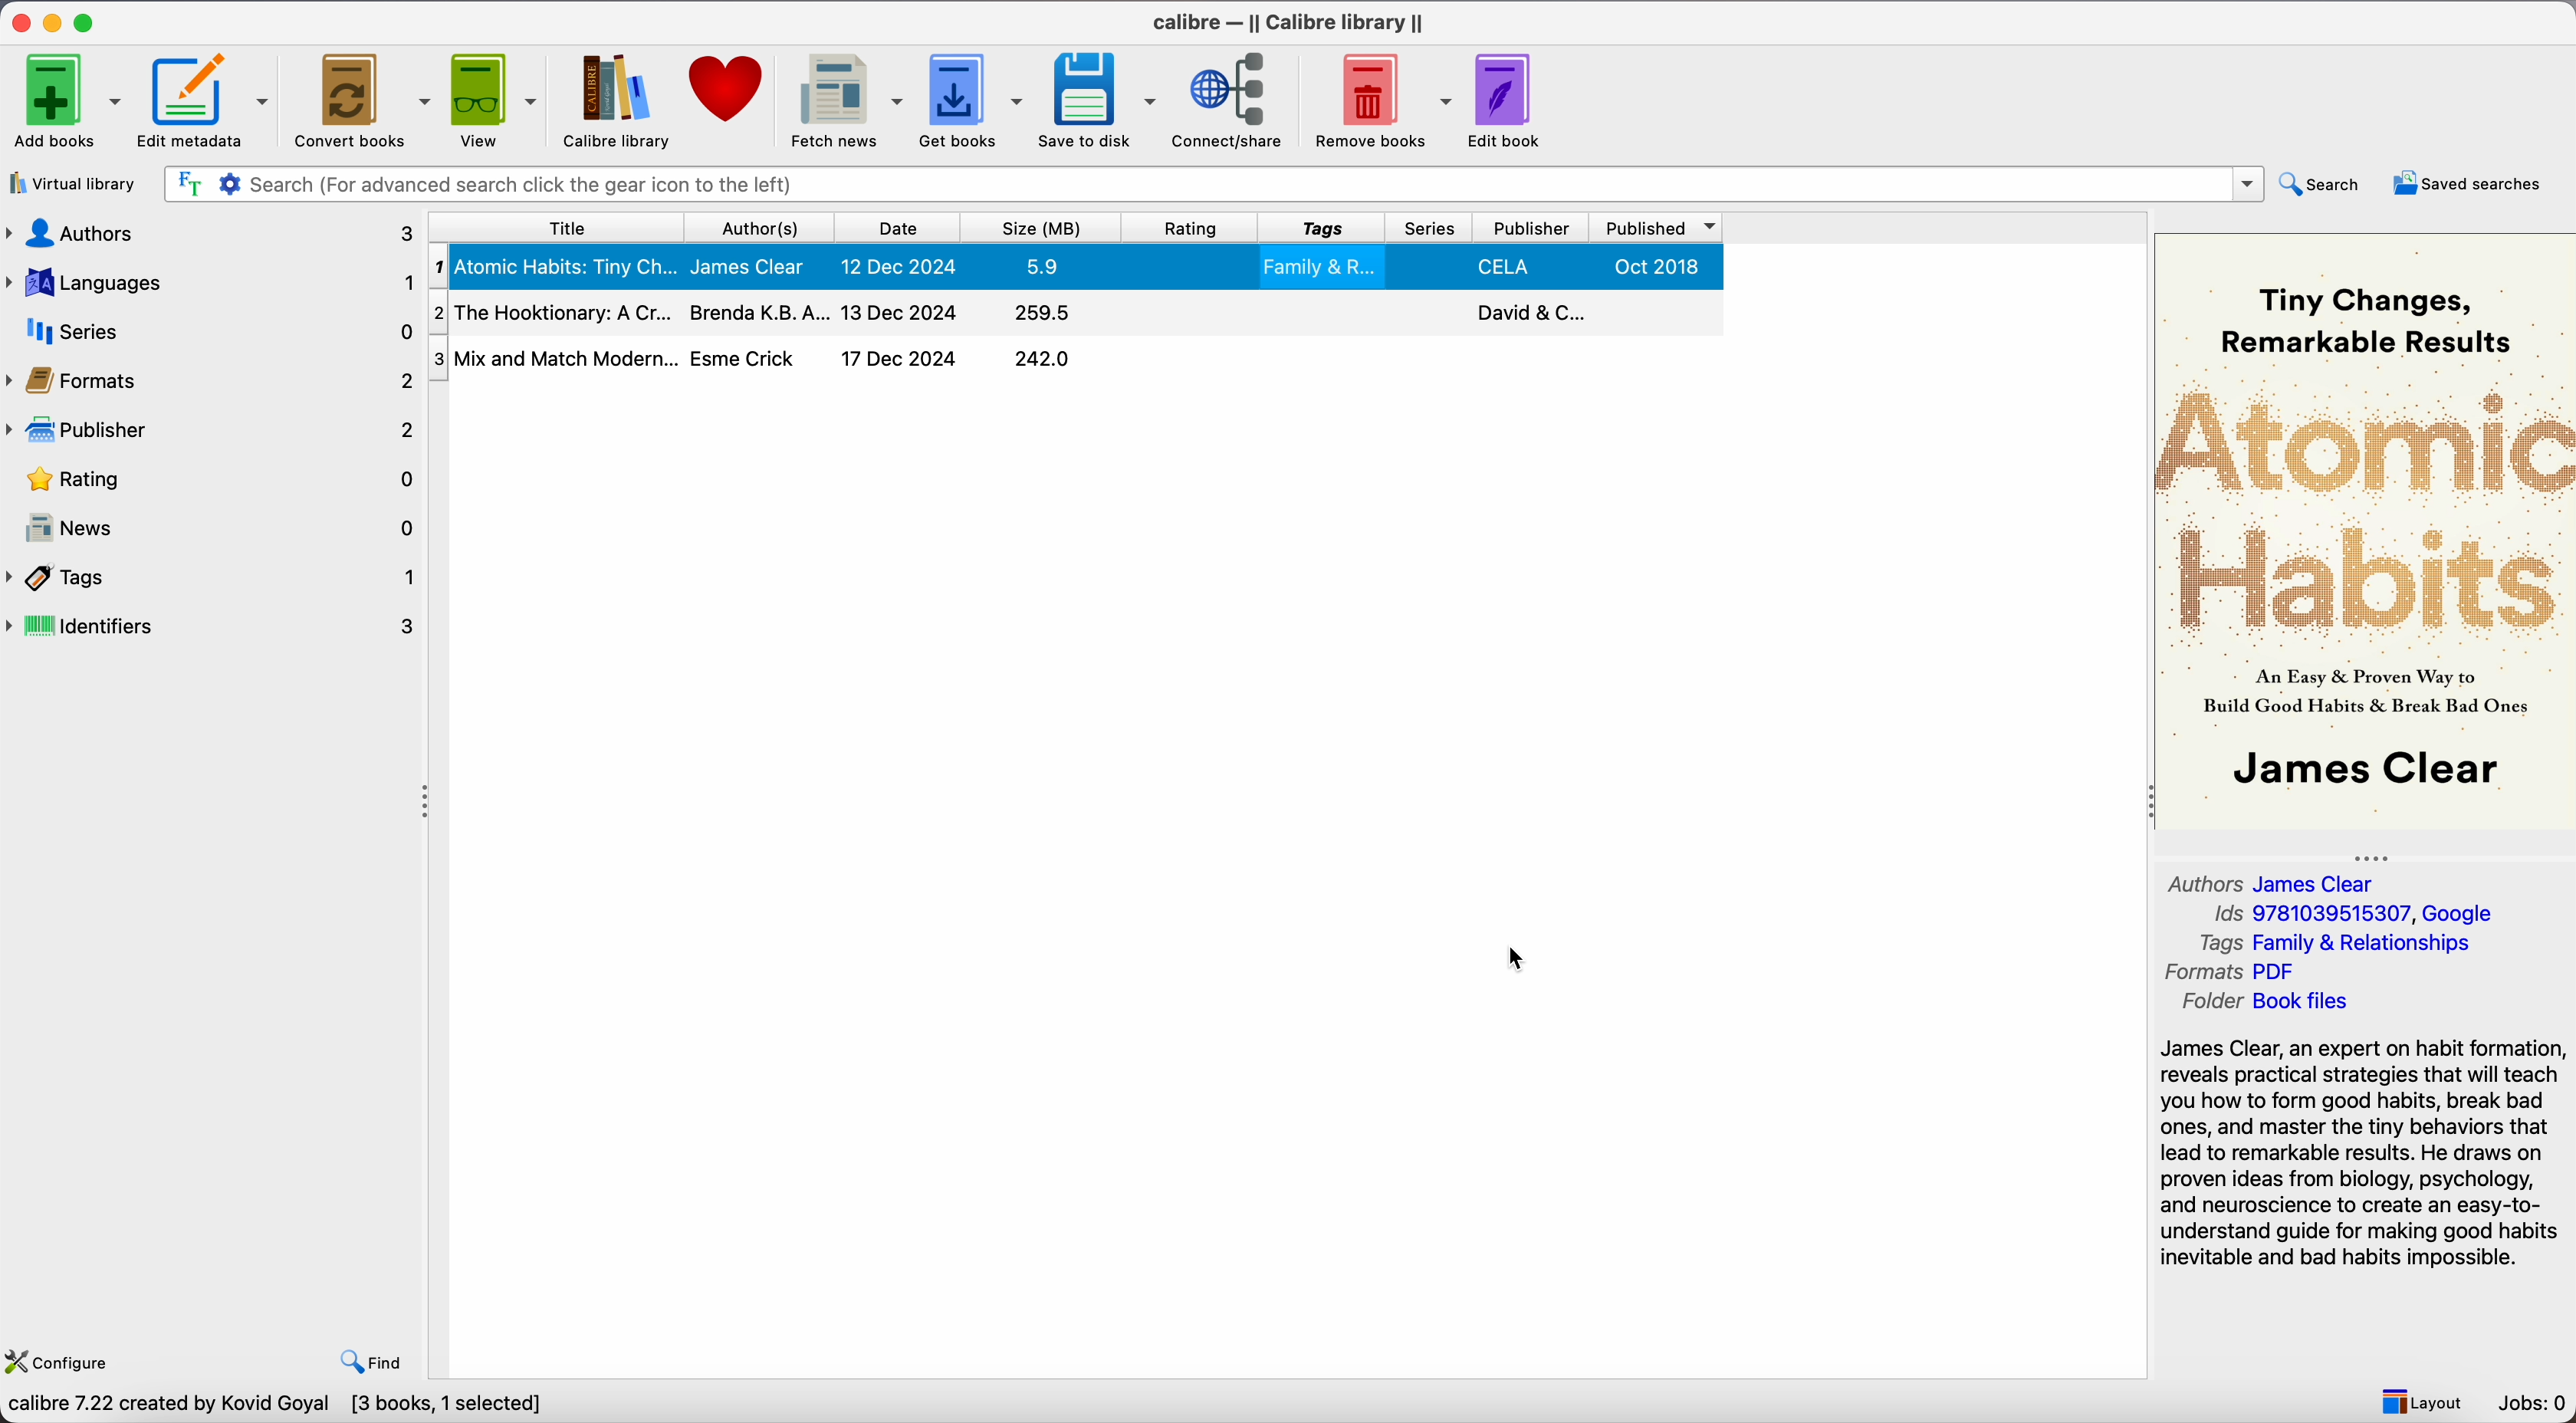 The height and width of the screenshot is (1423, 2576). I want to click on Ids 9781039515307, Google, so click(2347, 914).